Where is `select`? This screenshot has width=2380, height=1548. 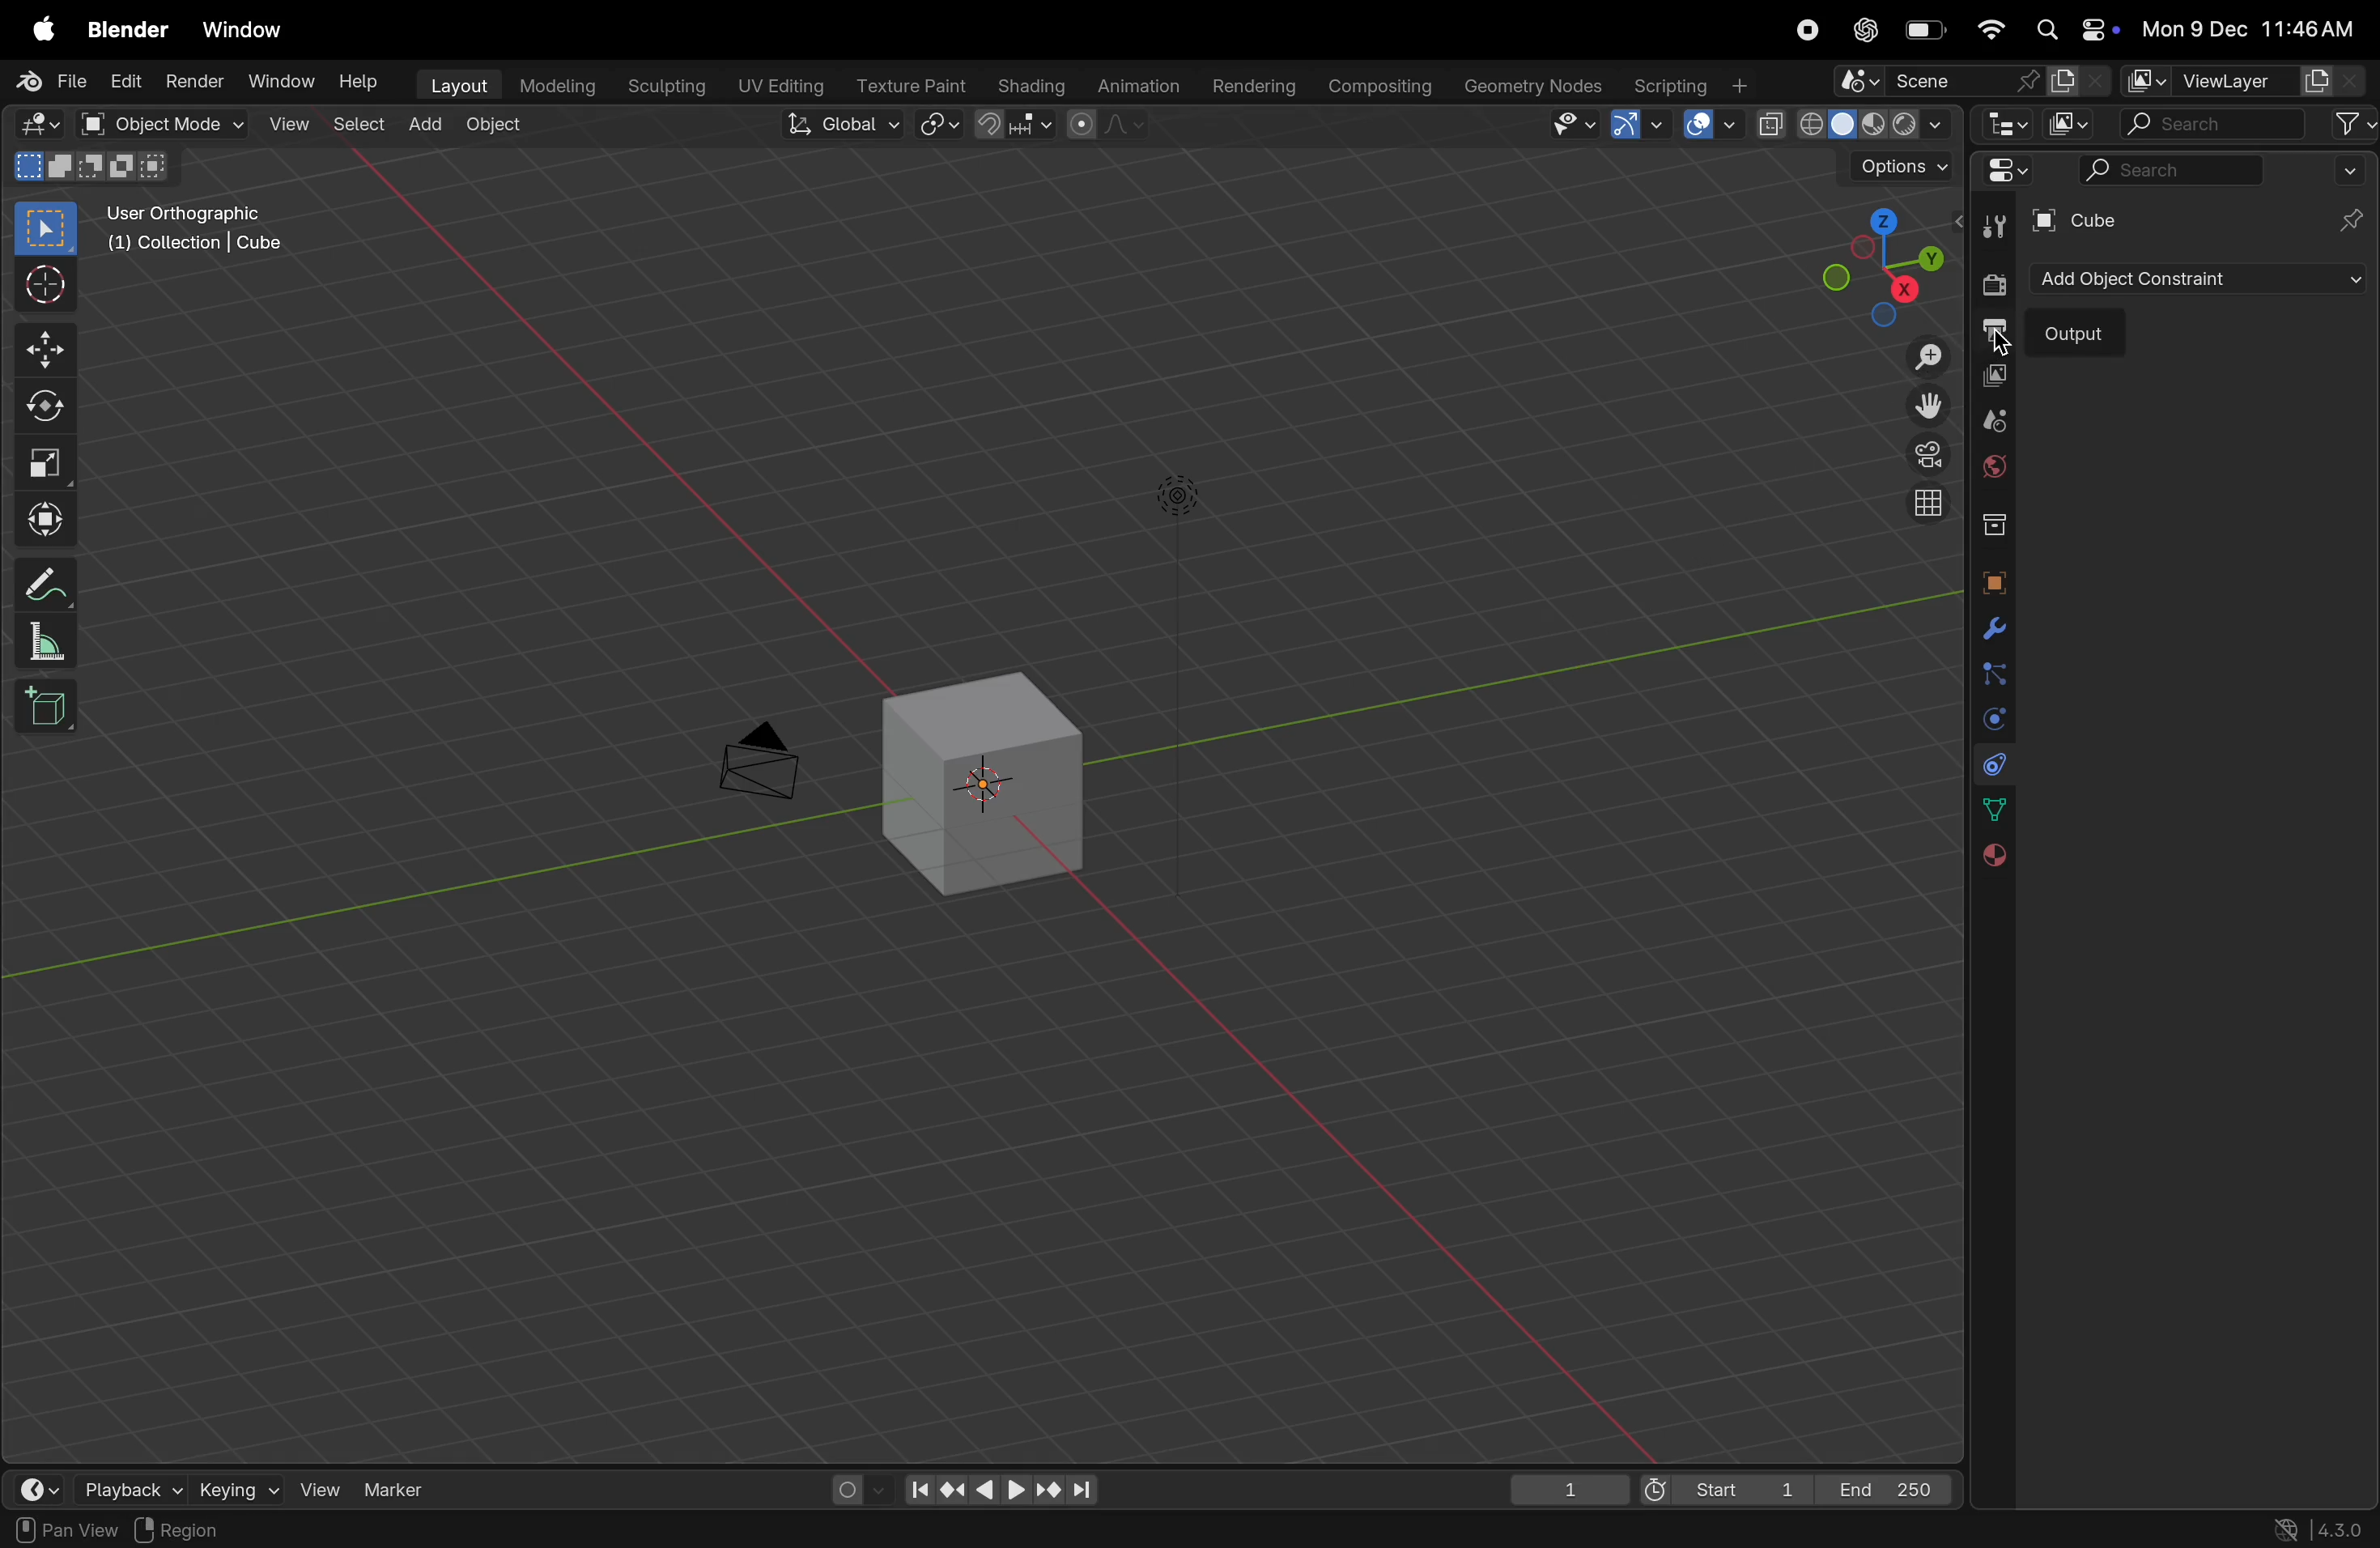 select is located at coordinates (358, 127).